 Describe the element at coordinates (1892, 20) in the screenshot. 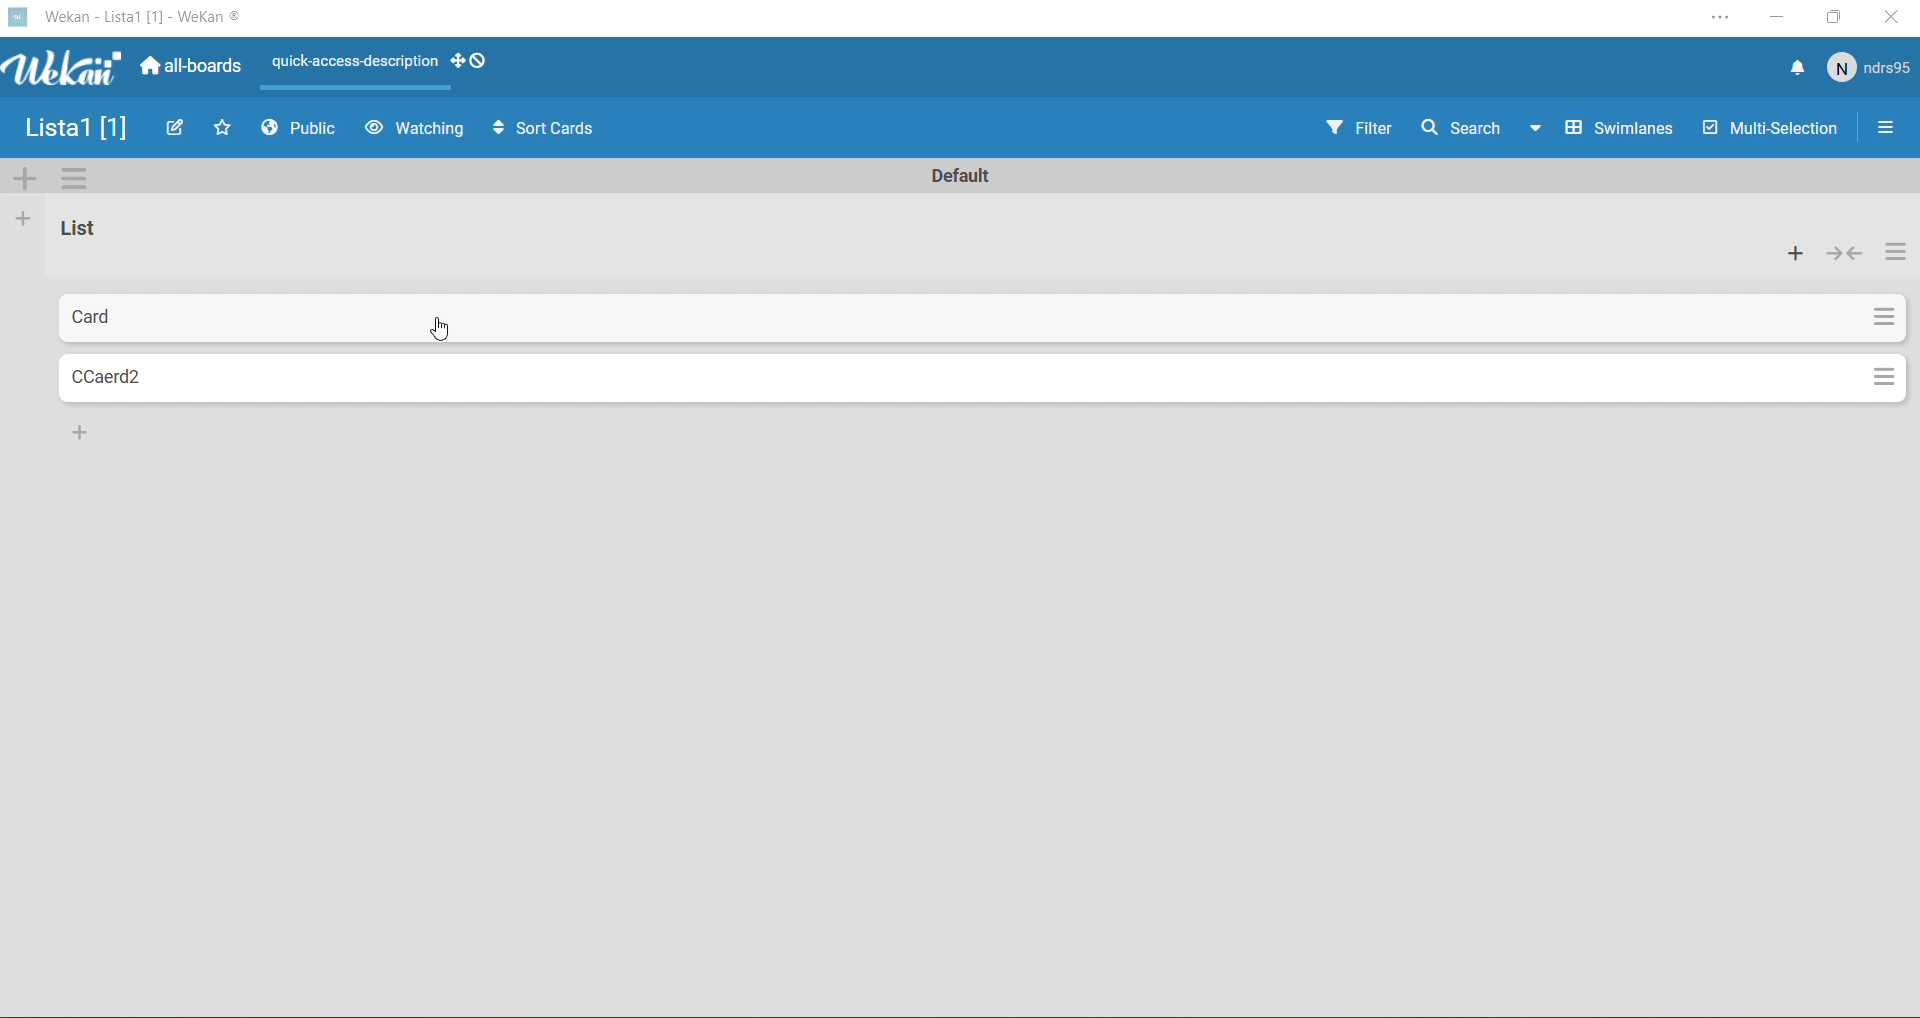

I see `Close` at that location.